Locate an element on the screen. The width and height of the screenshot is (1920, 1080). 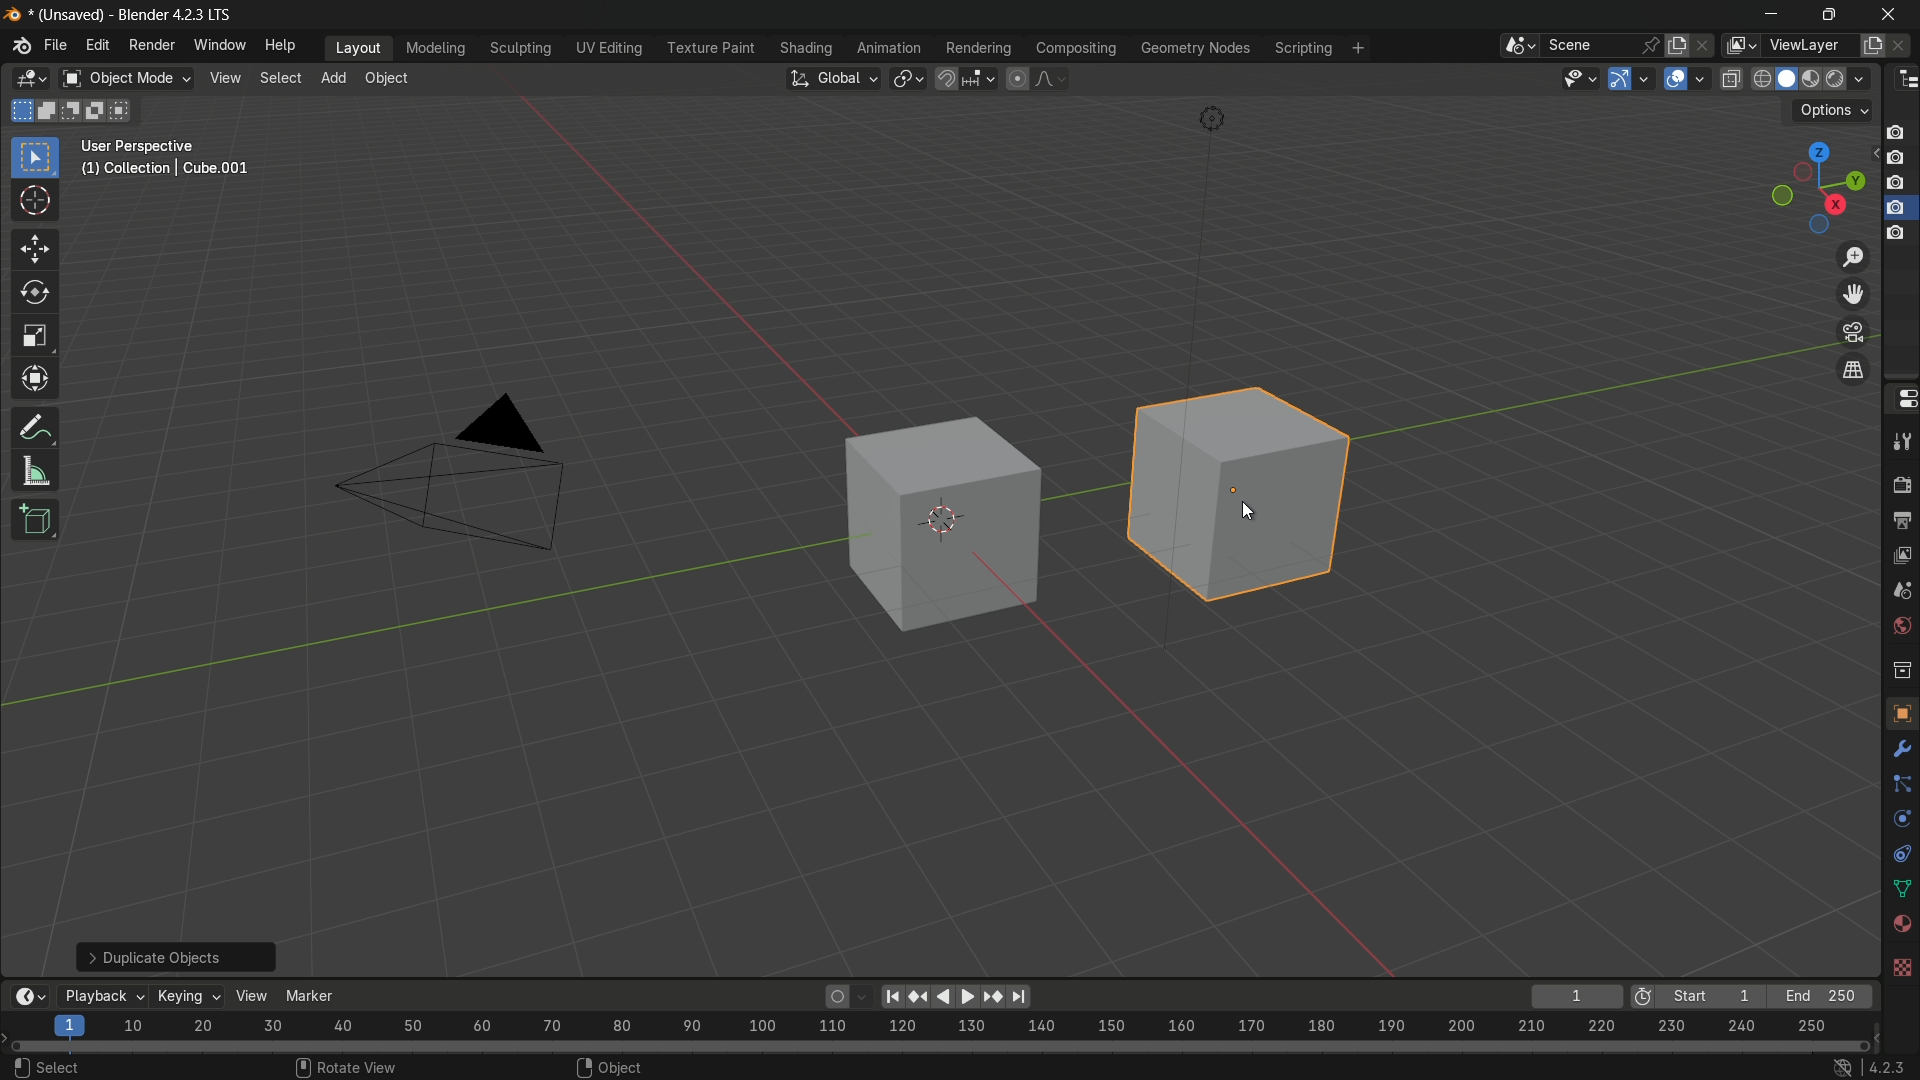
select box is located at coordinates (35, 156).